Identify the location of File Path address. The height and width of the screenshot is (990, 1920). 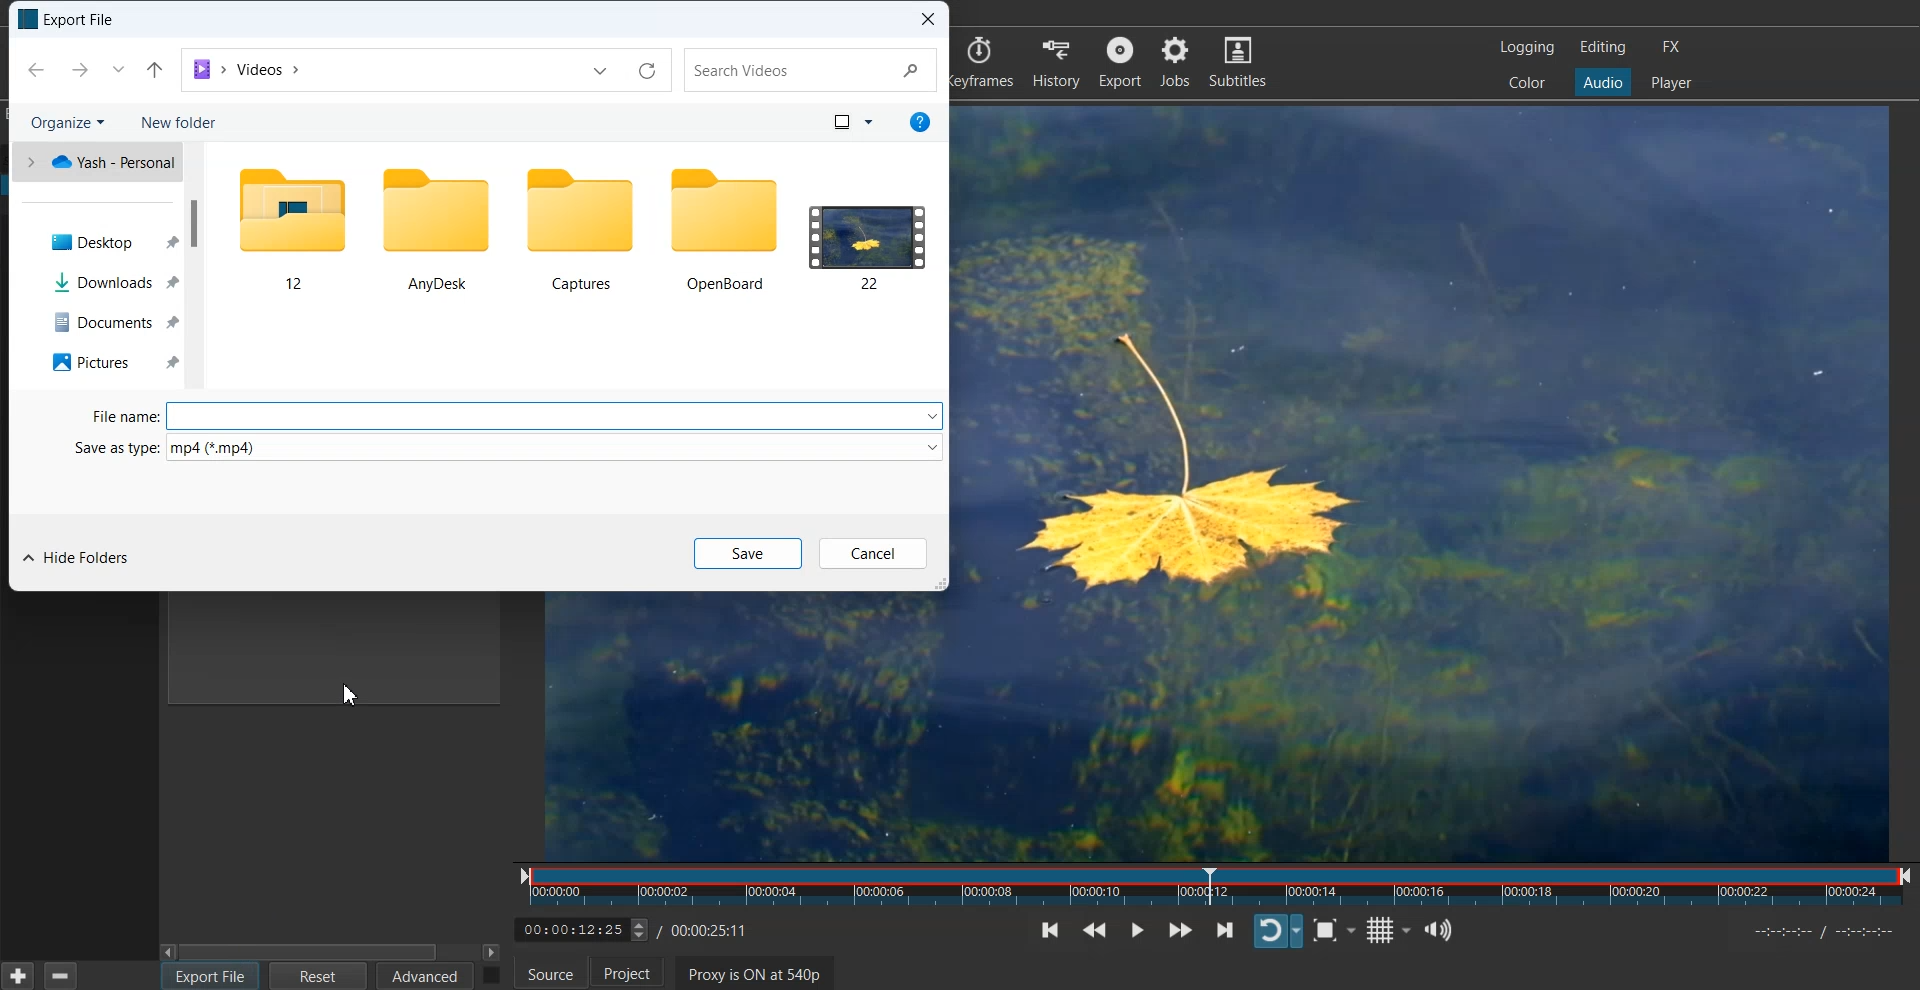
(248, 68).